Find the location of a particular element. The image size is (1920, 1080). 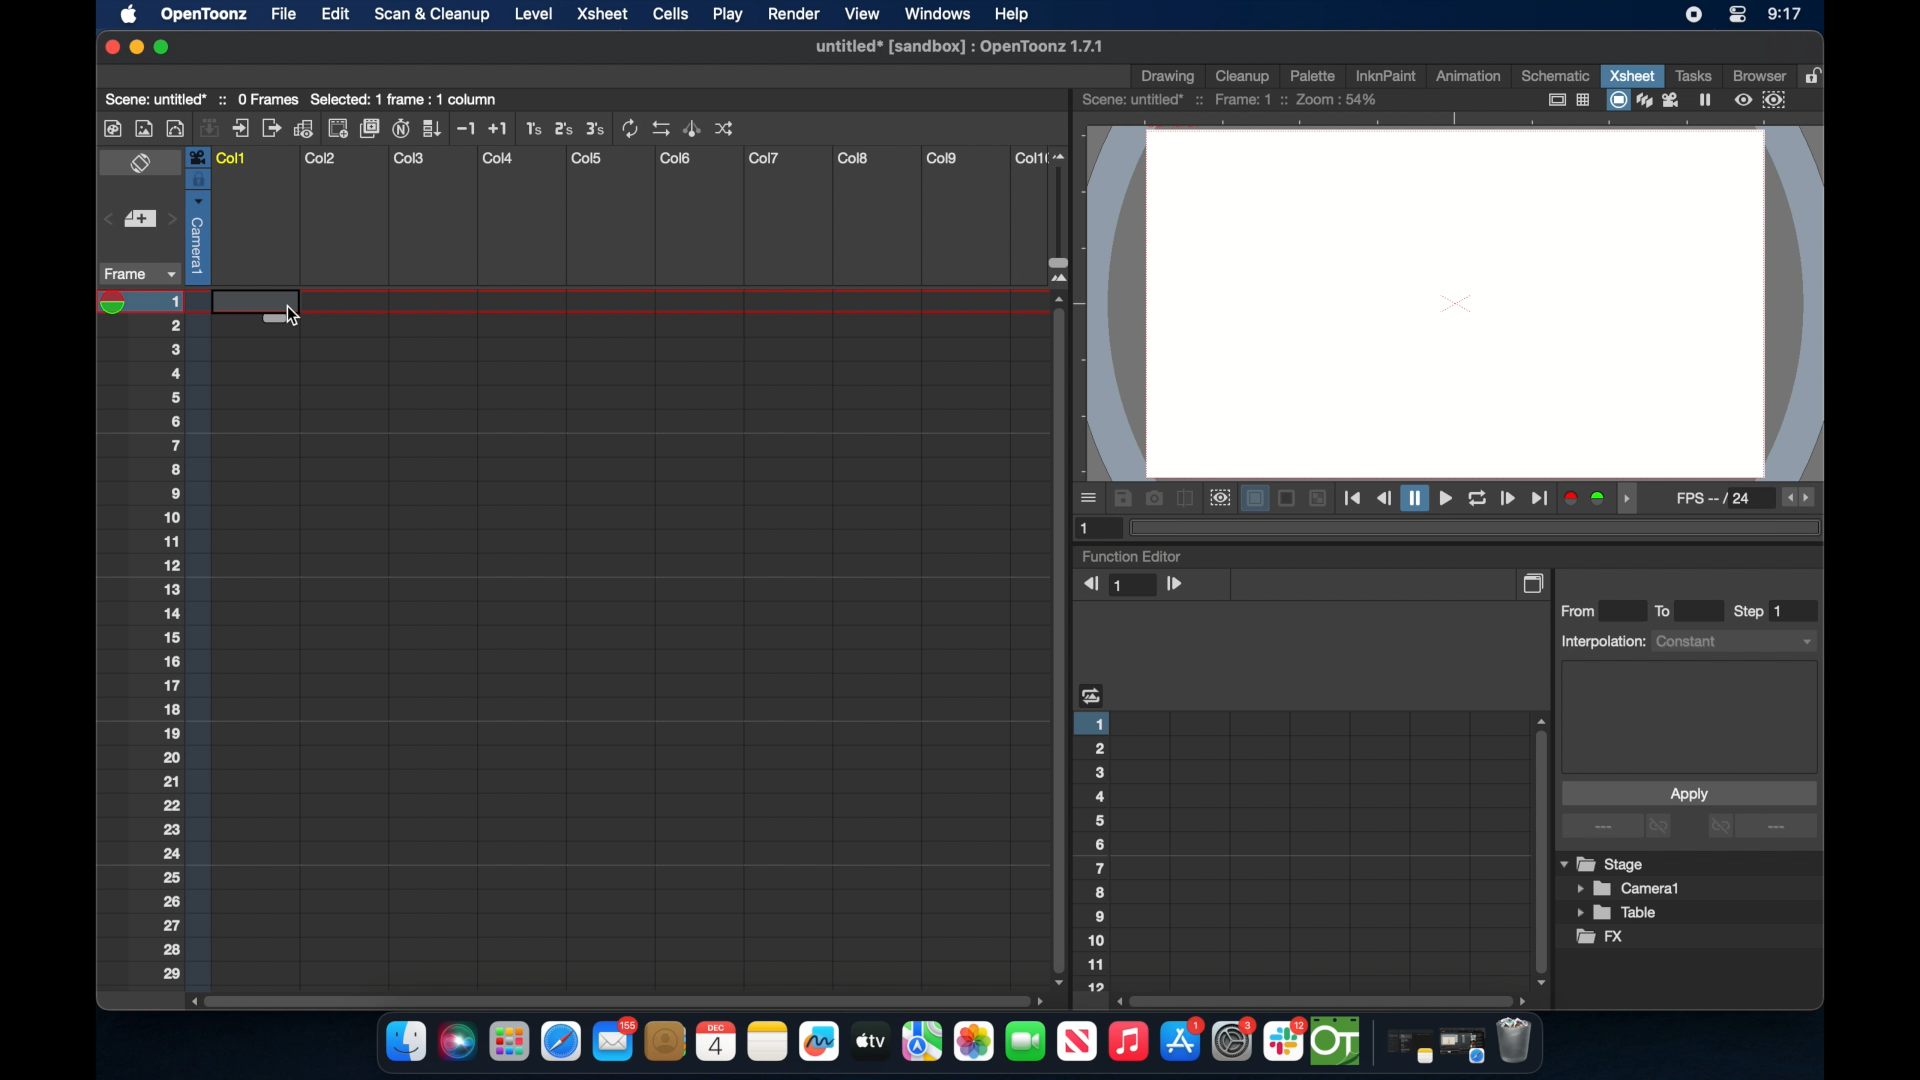

mail is located at coordinates (614, 1039).